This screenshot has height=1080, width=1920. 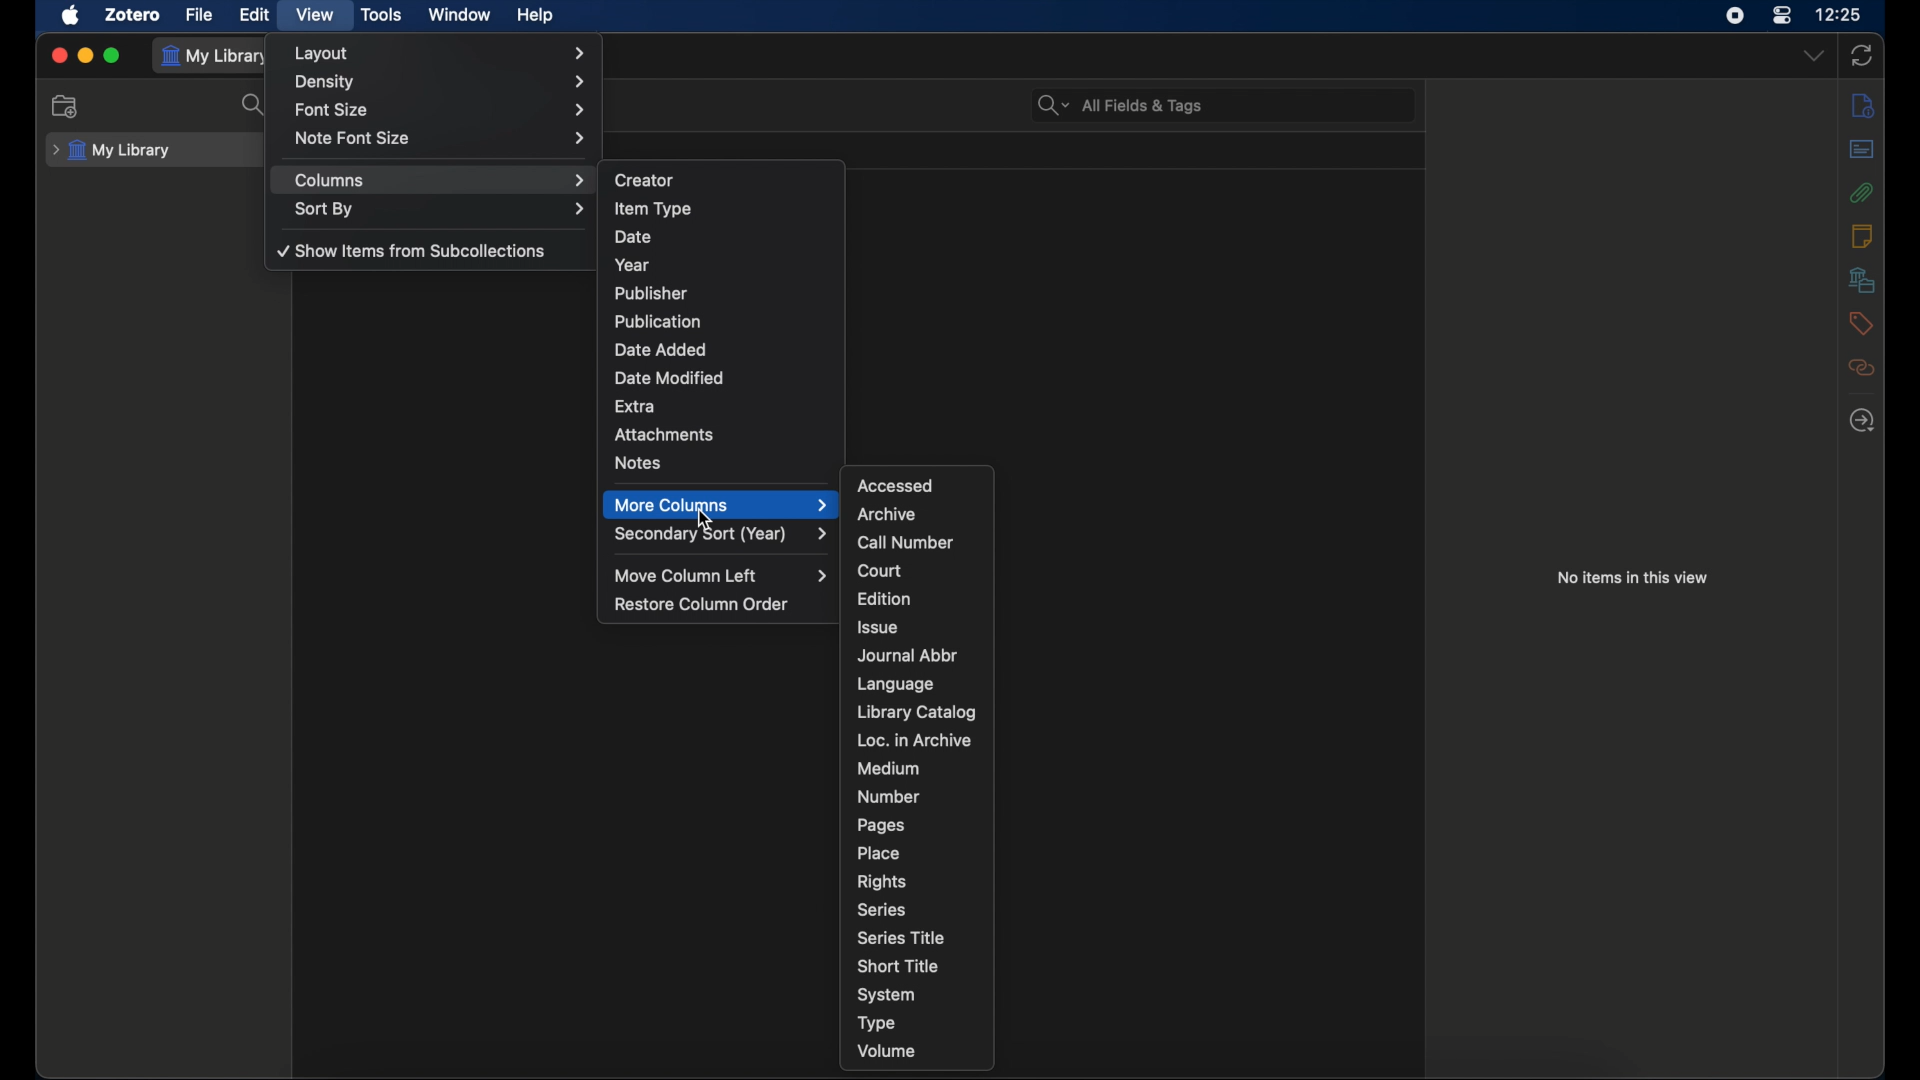 What do you see at coordinates (1783, 15) in the screenshot?
I see `control center` at bounding box center [1783, 15].